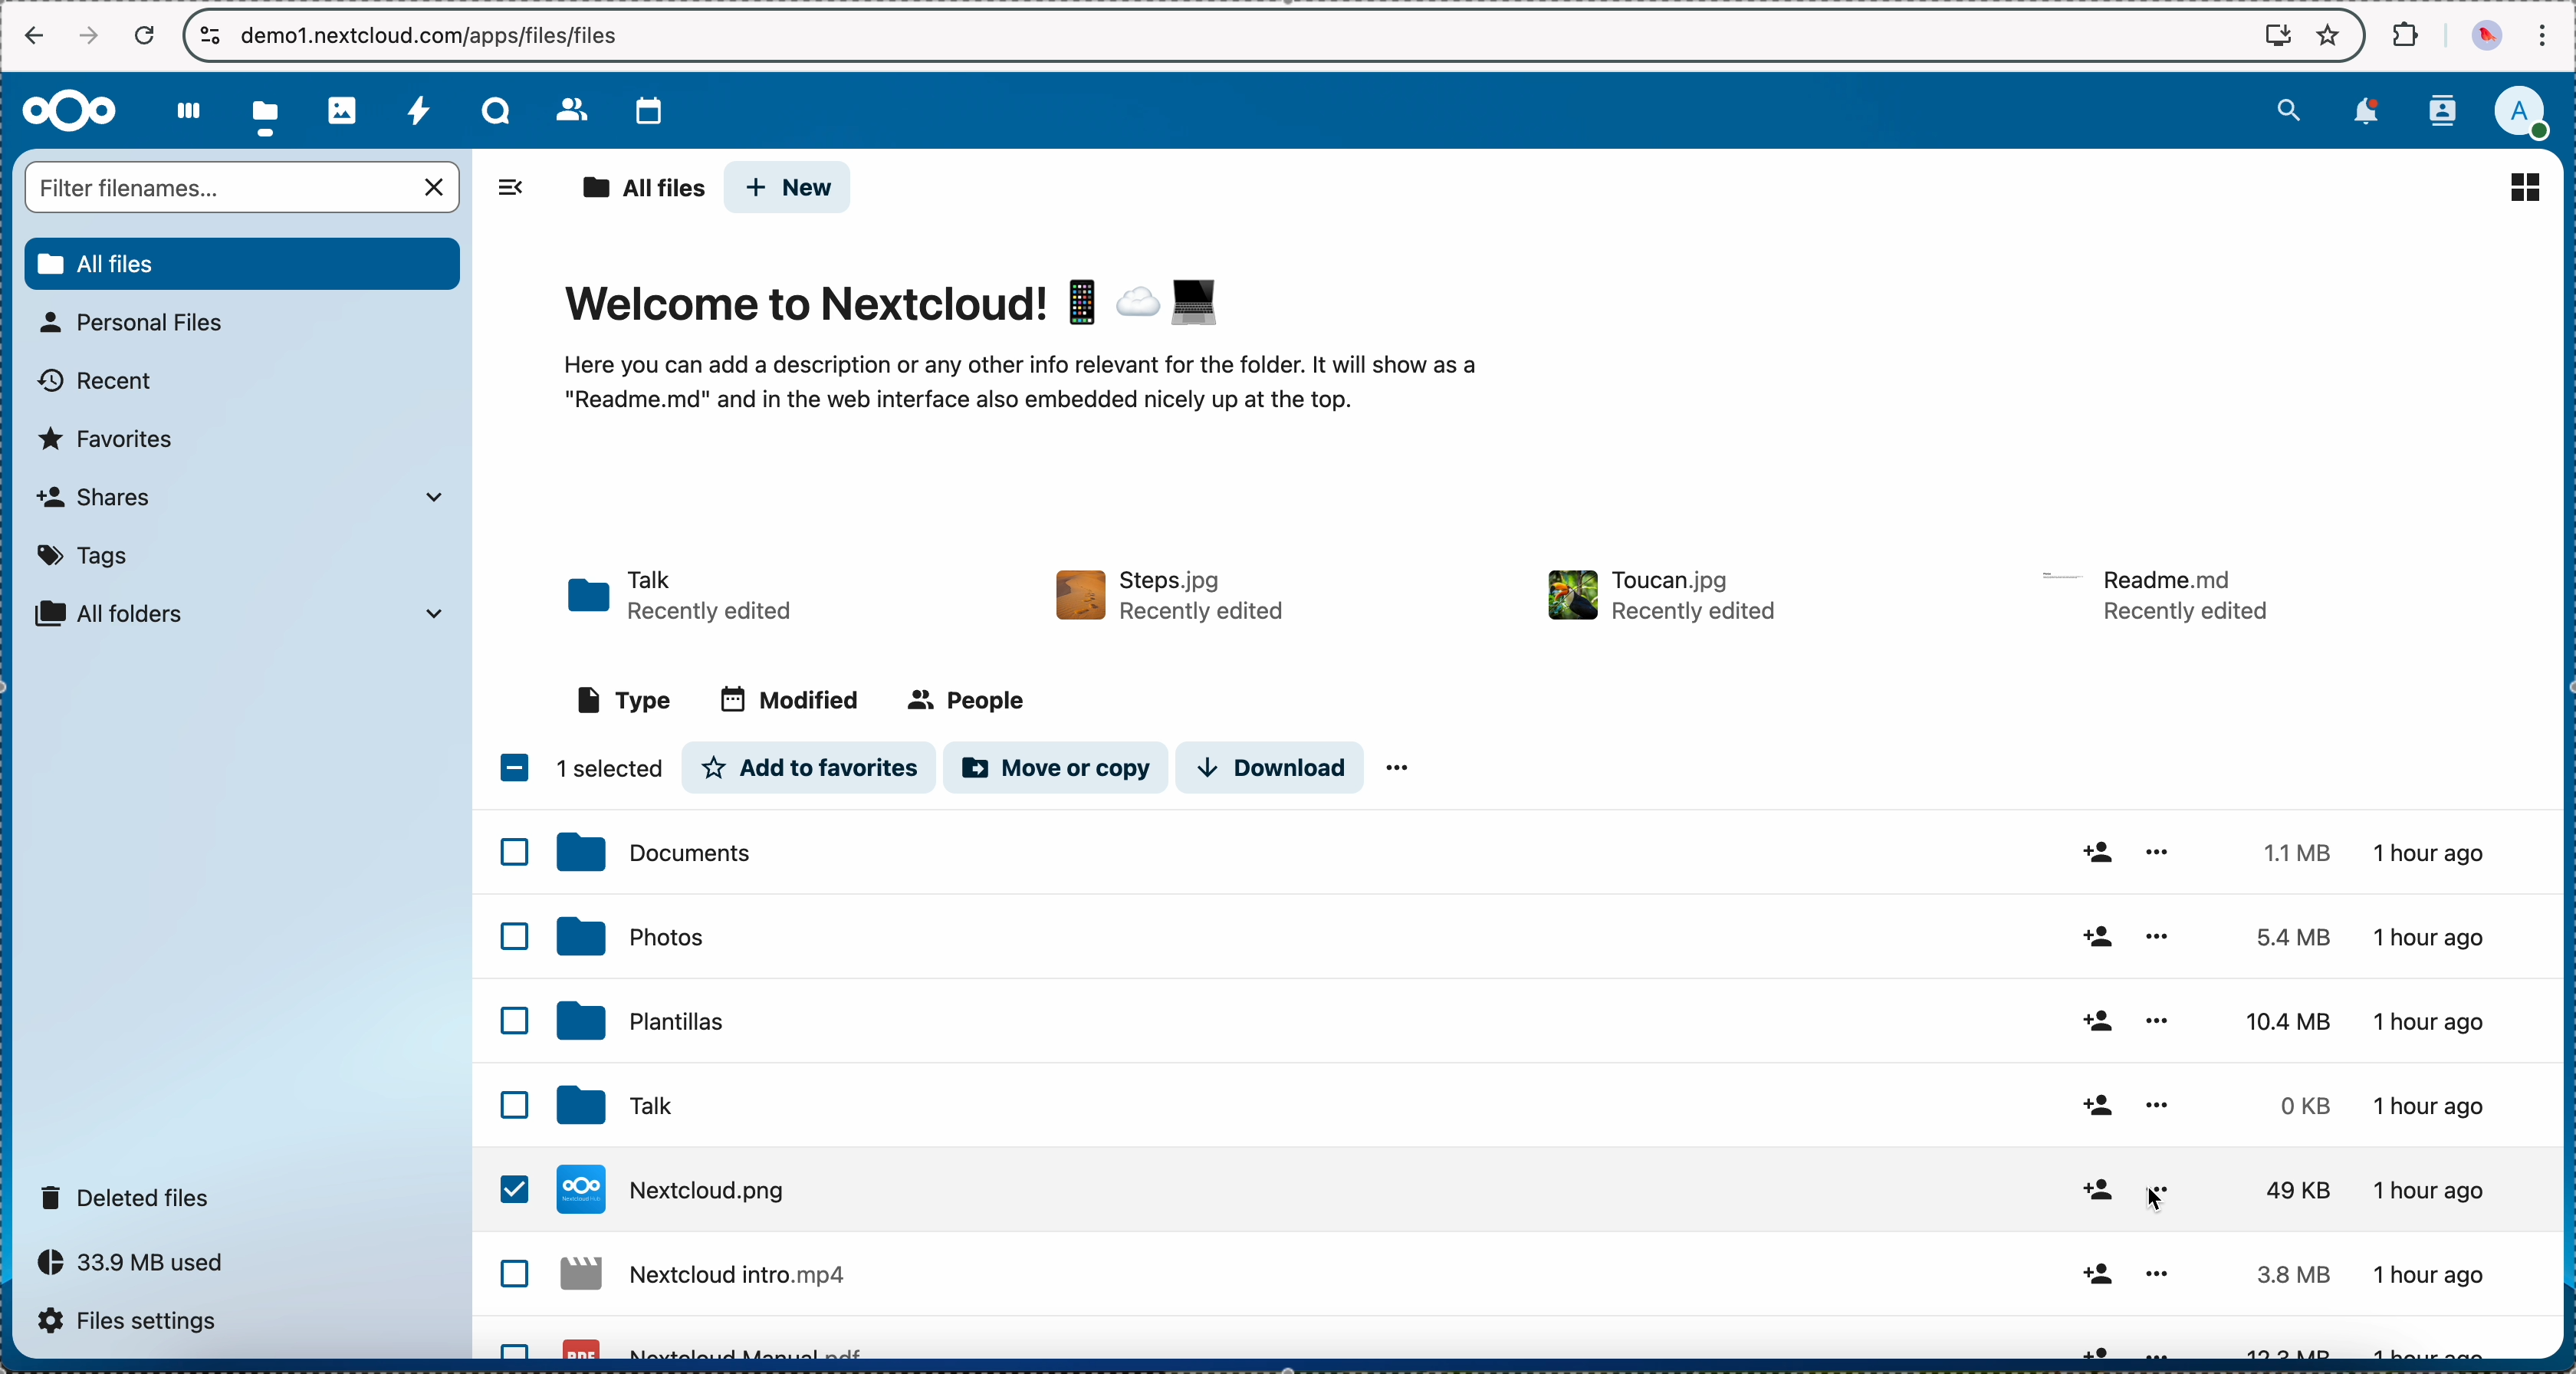  I want to click on shares, so click(241, 497).